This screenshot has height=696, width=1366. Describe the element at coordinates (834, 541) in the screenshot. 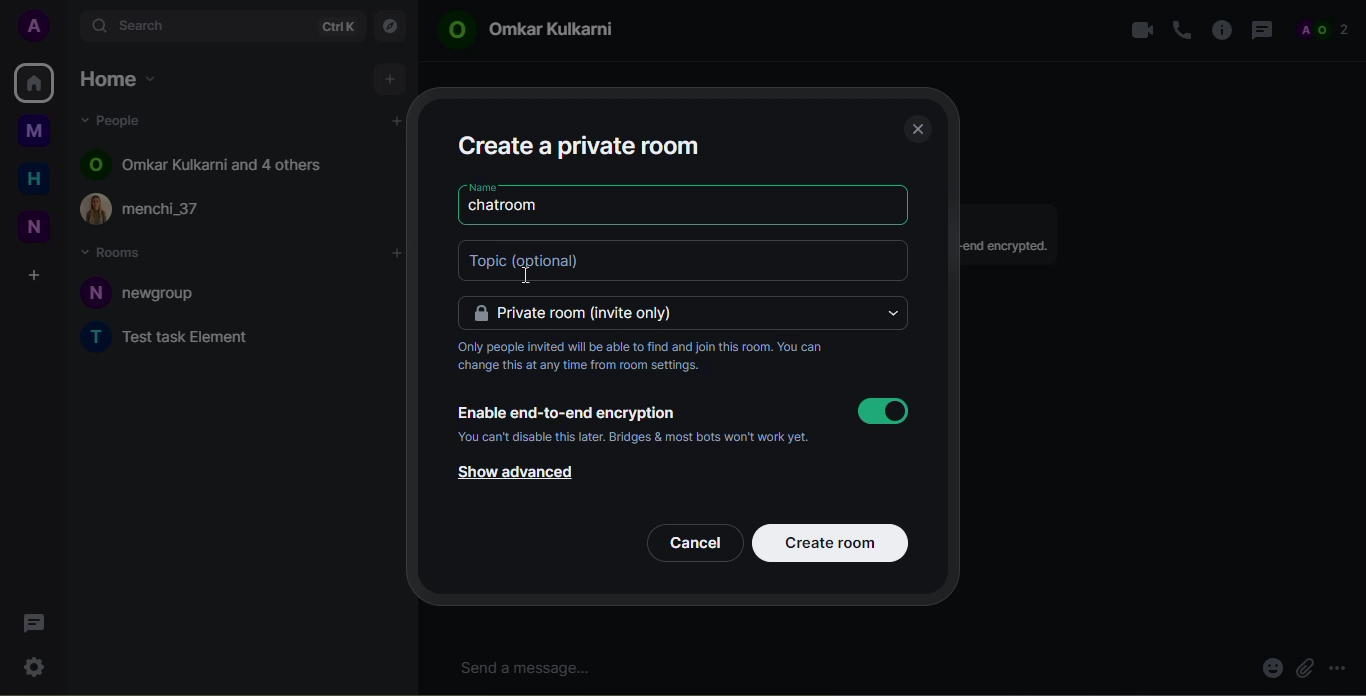

I see `create room` at that location.